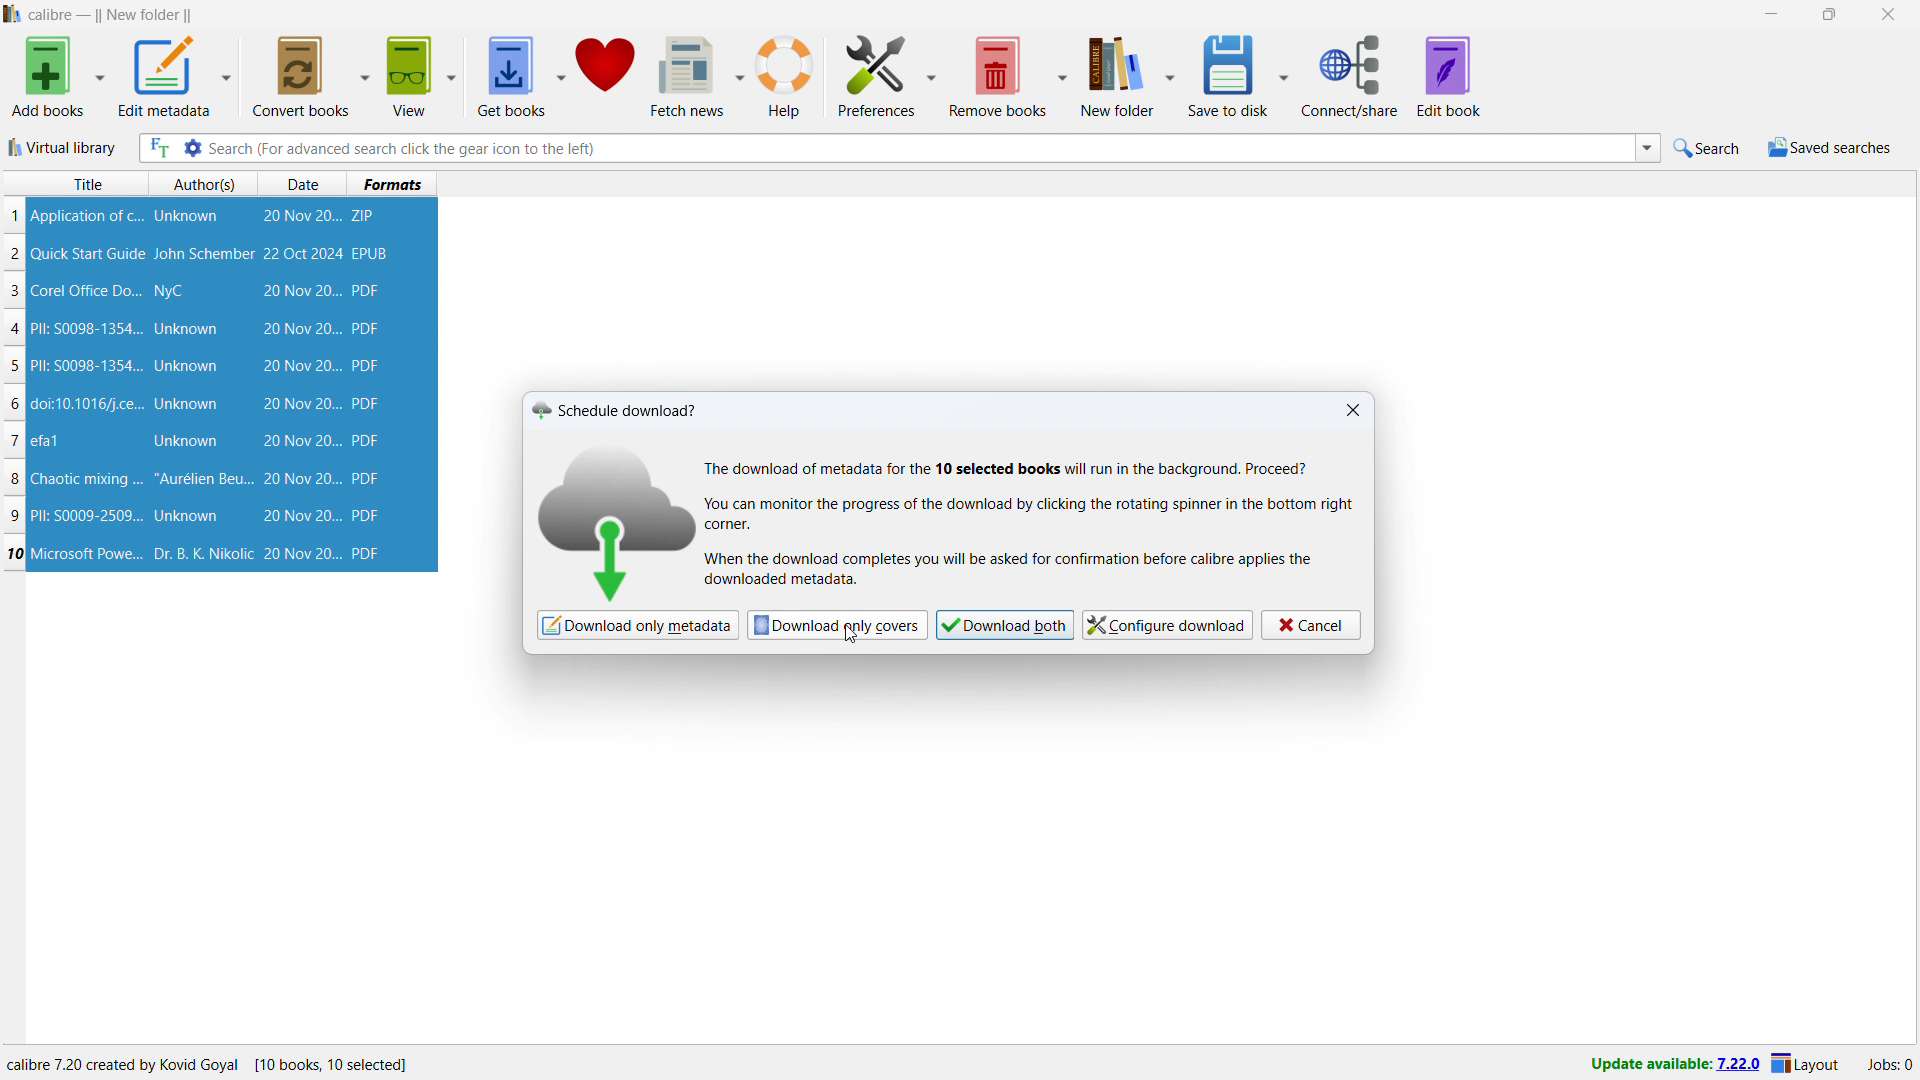 The height and width of the screenshot is (1080, 1920). I want to click on close, so click(1887, 14).